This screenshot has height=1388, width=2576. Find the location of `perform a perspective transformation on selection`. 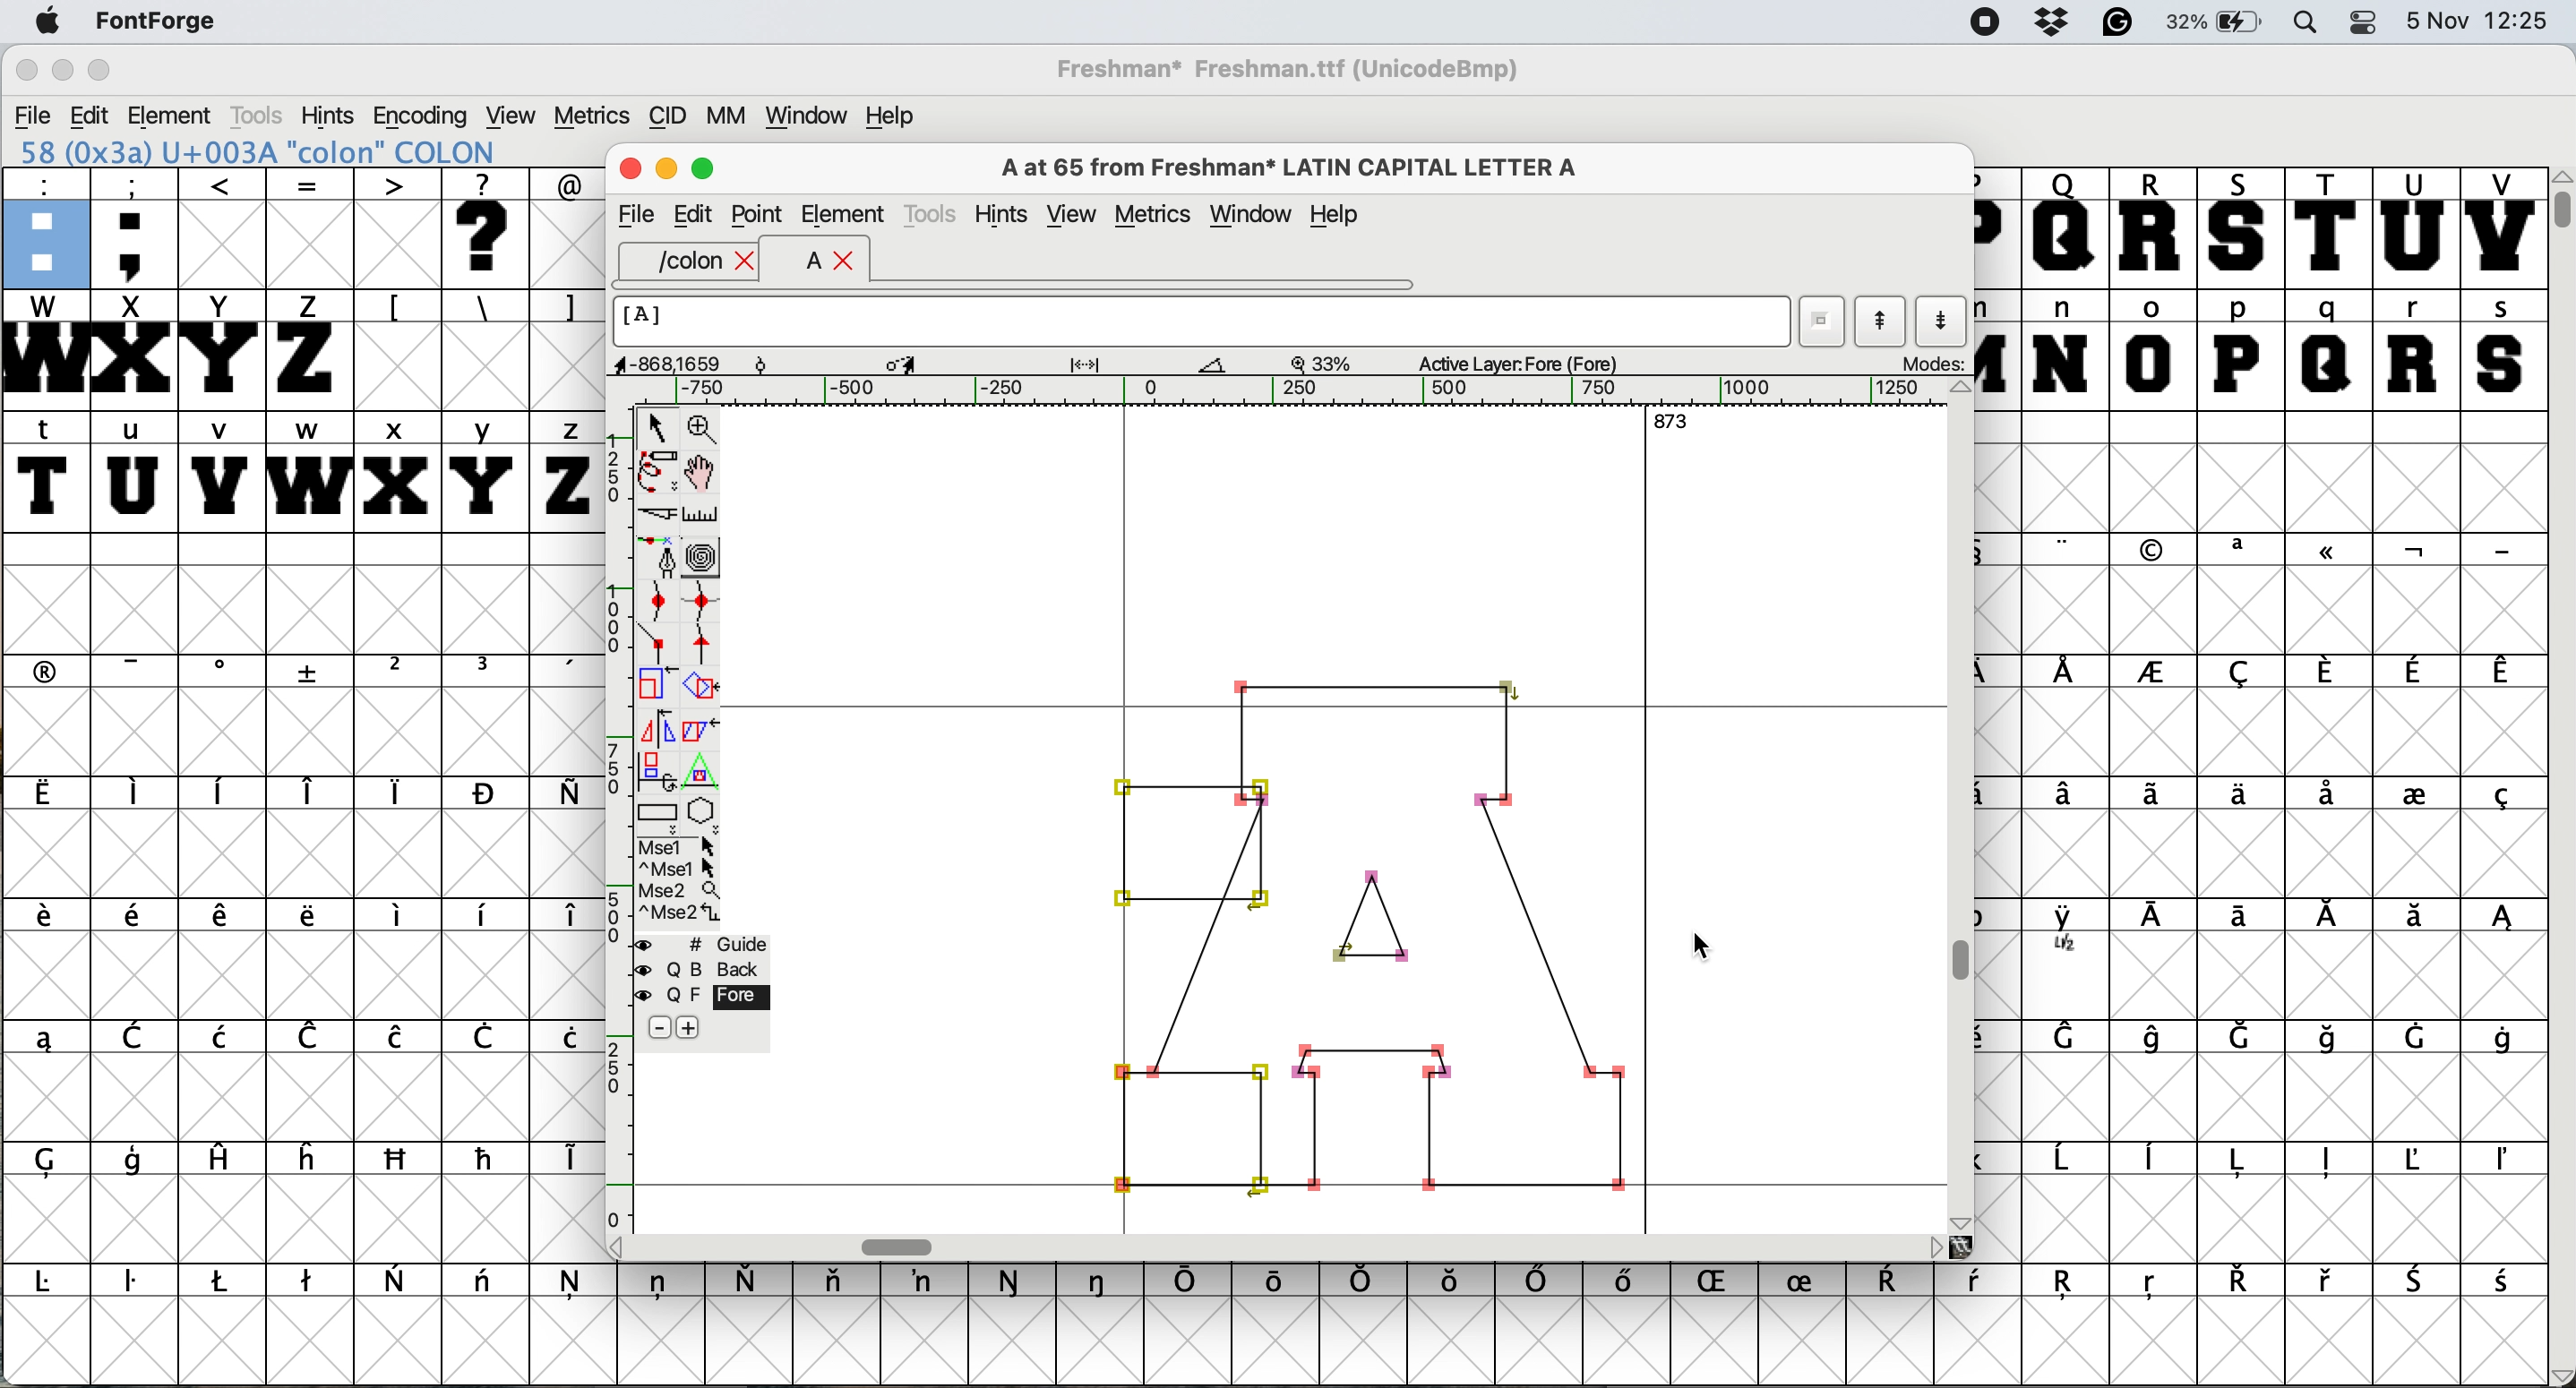

perform a perspective transformation on selection is located at coordinates (702, 765).